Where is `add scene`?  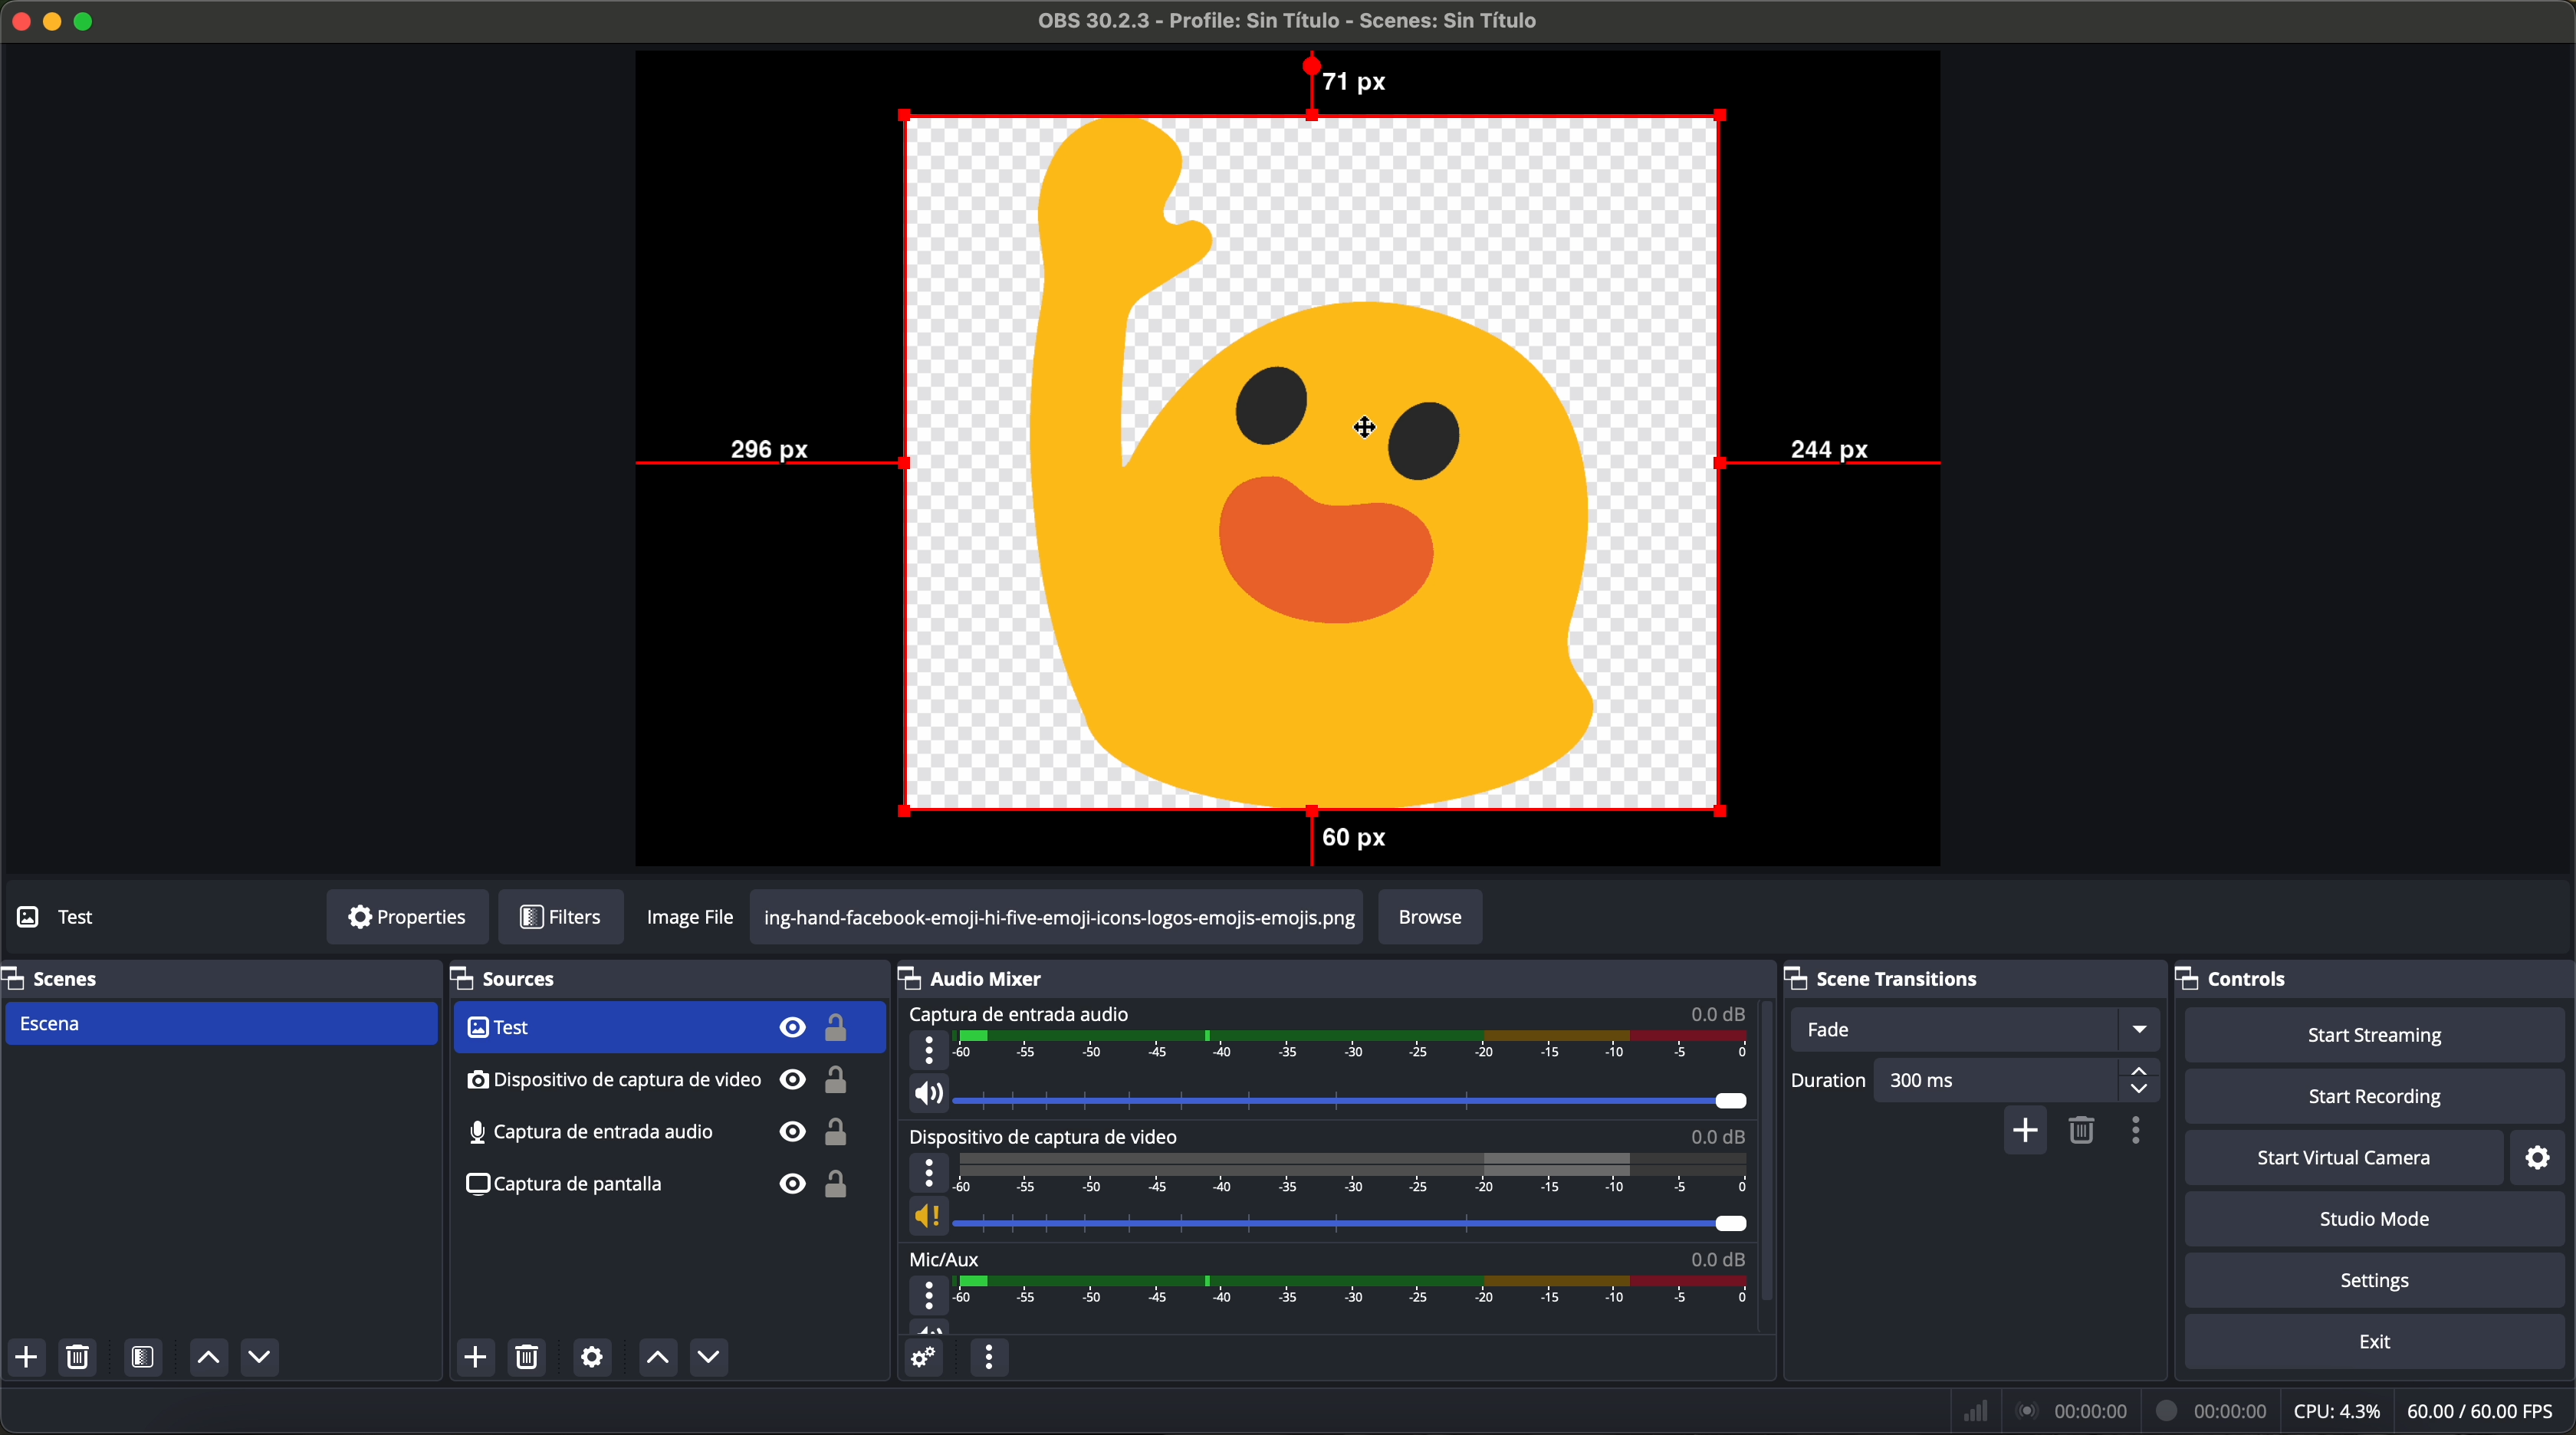 add scene is located at coordinates (26, 1358).